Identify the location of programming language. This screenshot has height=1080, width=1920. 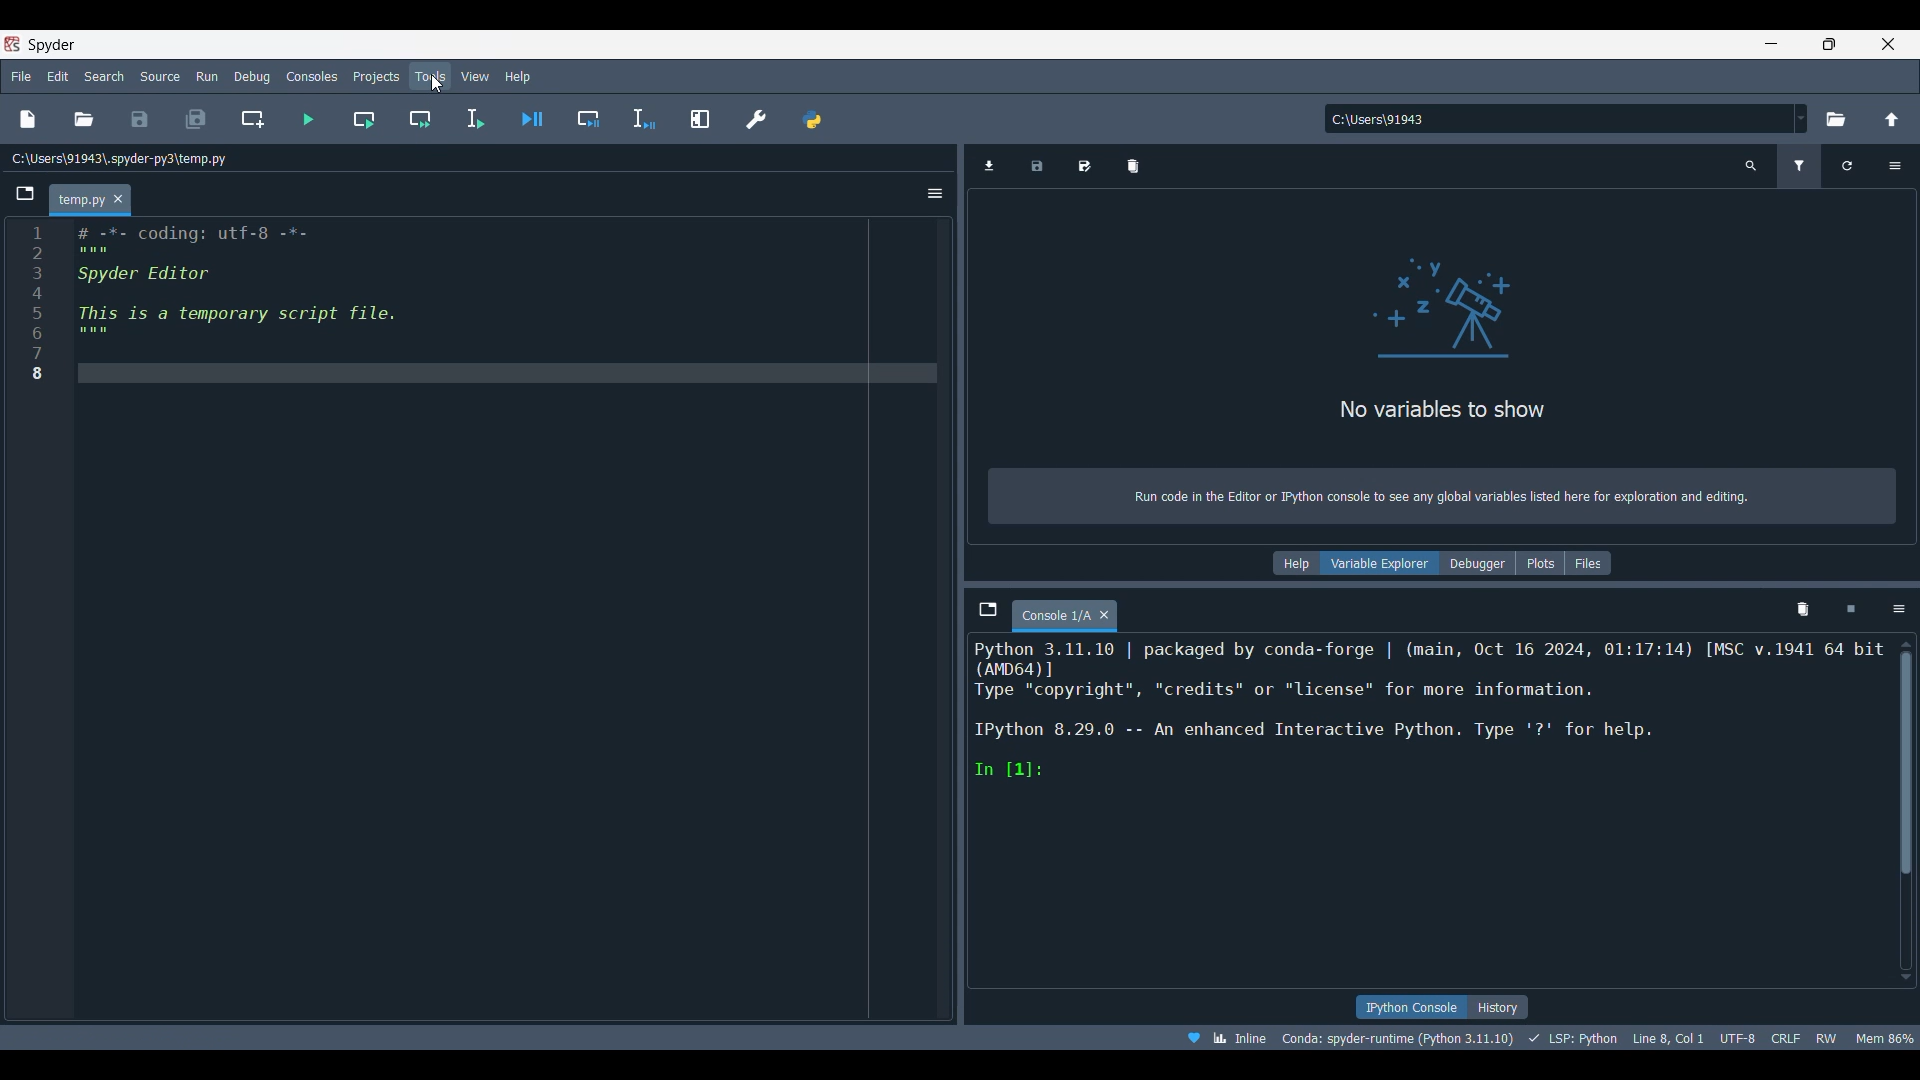
(1576, 1037).